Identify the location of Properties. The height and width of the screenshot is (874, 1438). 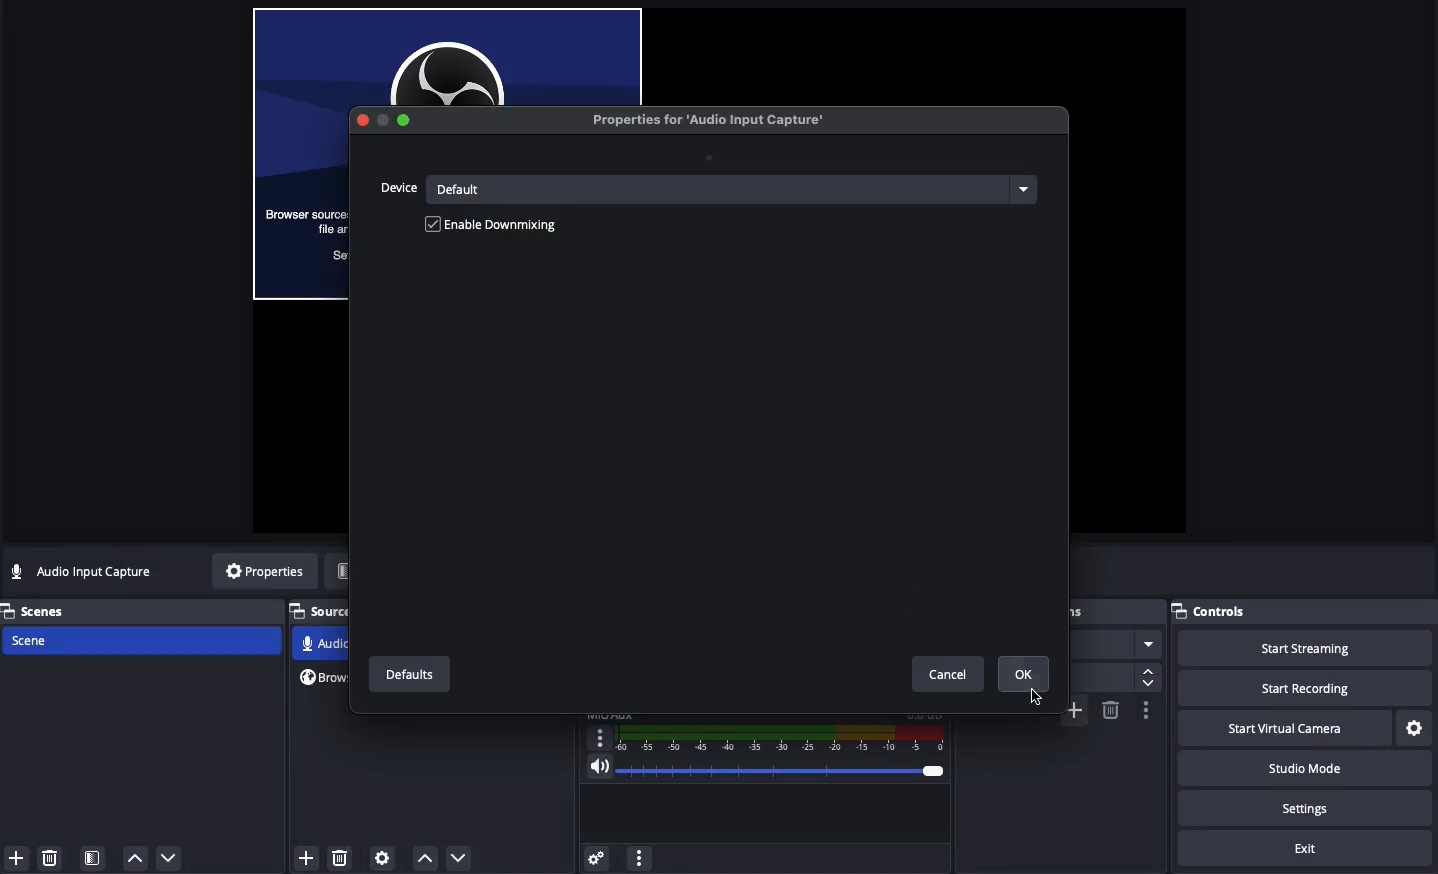
(264, 572).